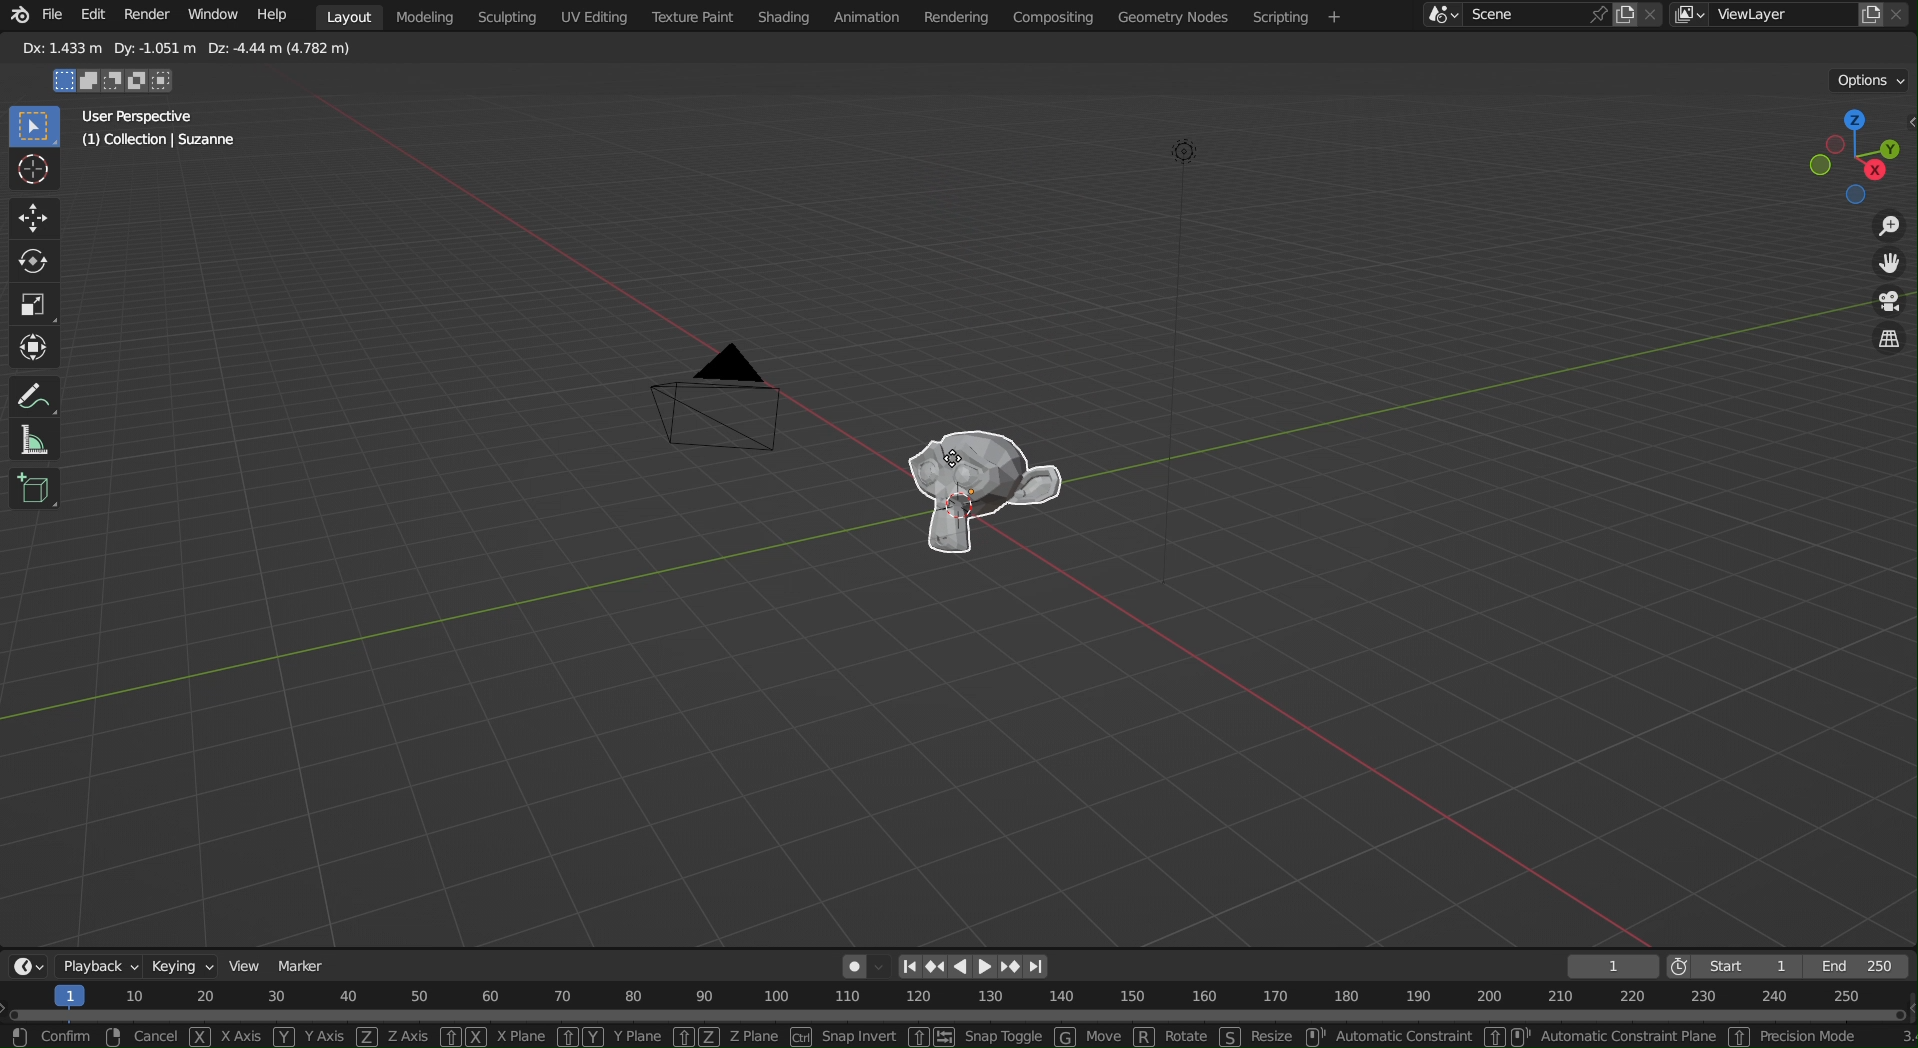 The width and height of the screenshot is (1918, 1048). Describe the element at coordinates (30, 441) in the screenshot. I see `Measure` at that location.